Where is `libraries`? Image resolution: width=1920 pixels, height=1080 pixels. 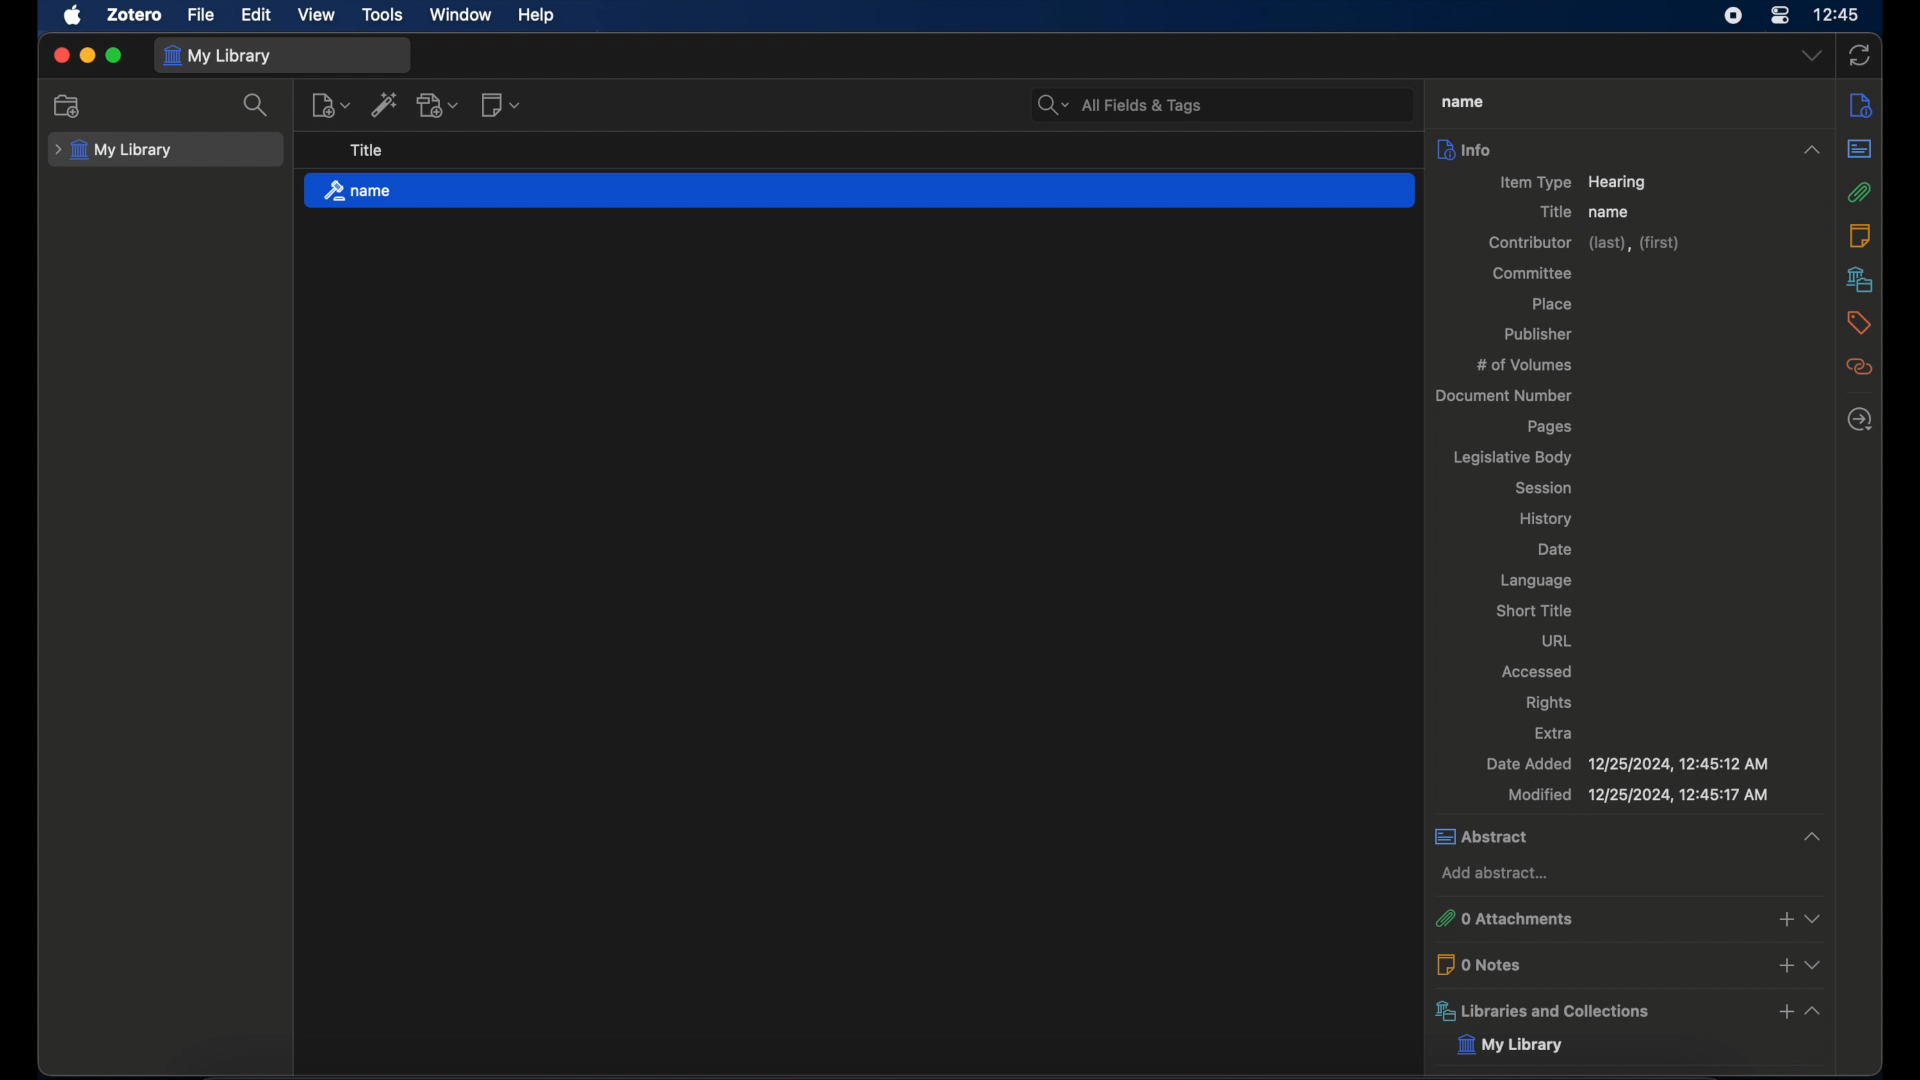
libraries is located at coordinates (1860, 279).